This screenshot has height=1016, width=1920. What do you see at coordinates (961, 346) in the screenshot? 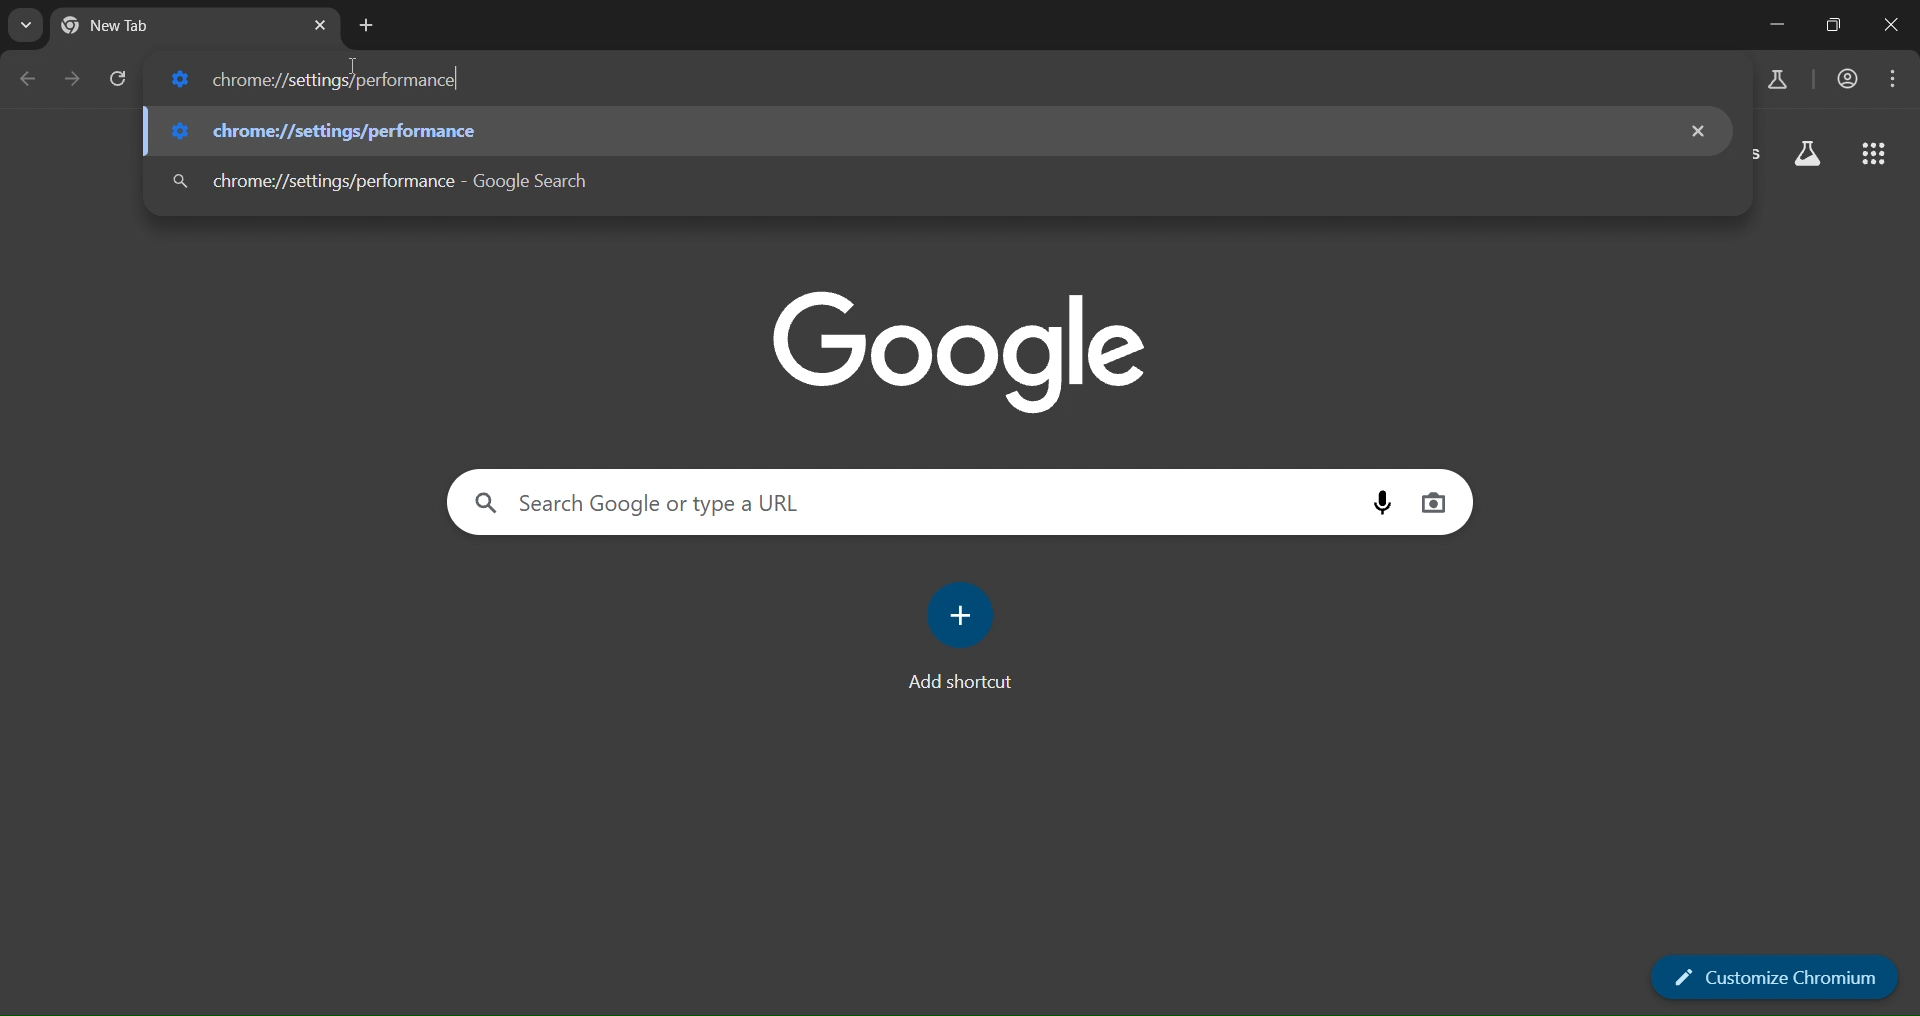
I see `image ` at bounding box center [961, 346].